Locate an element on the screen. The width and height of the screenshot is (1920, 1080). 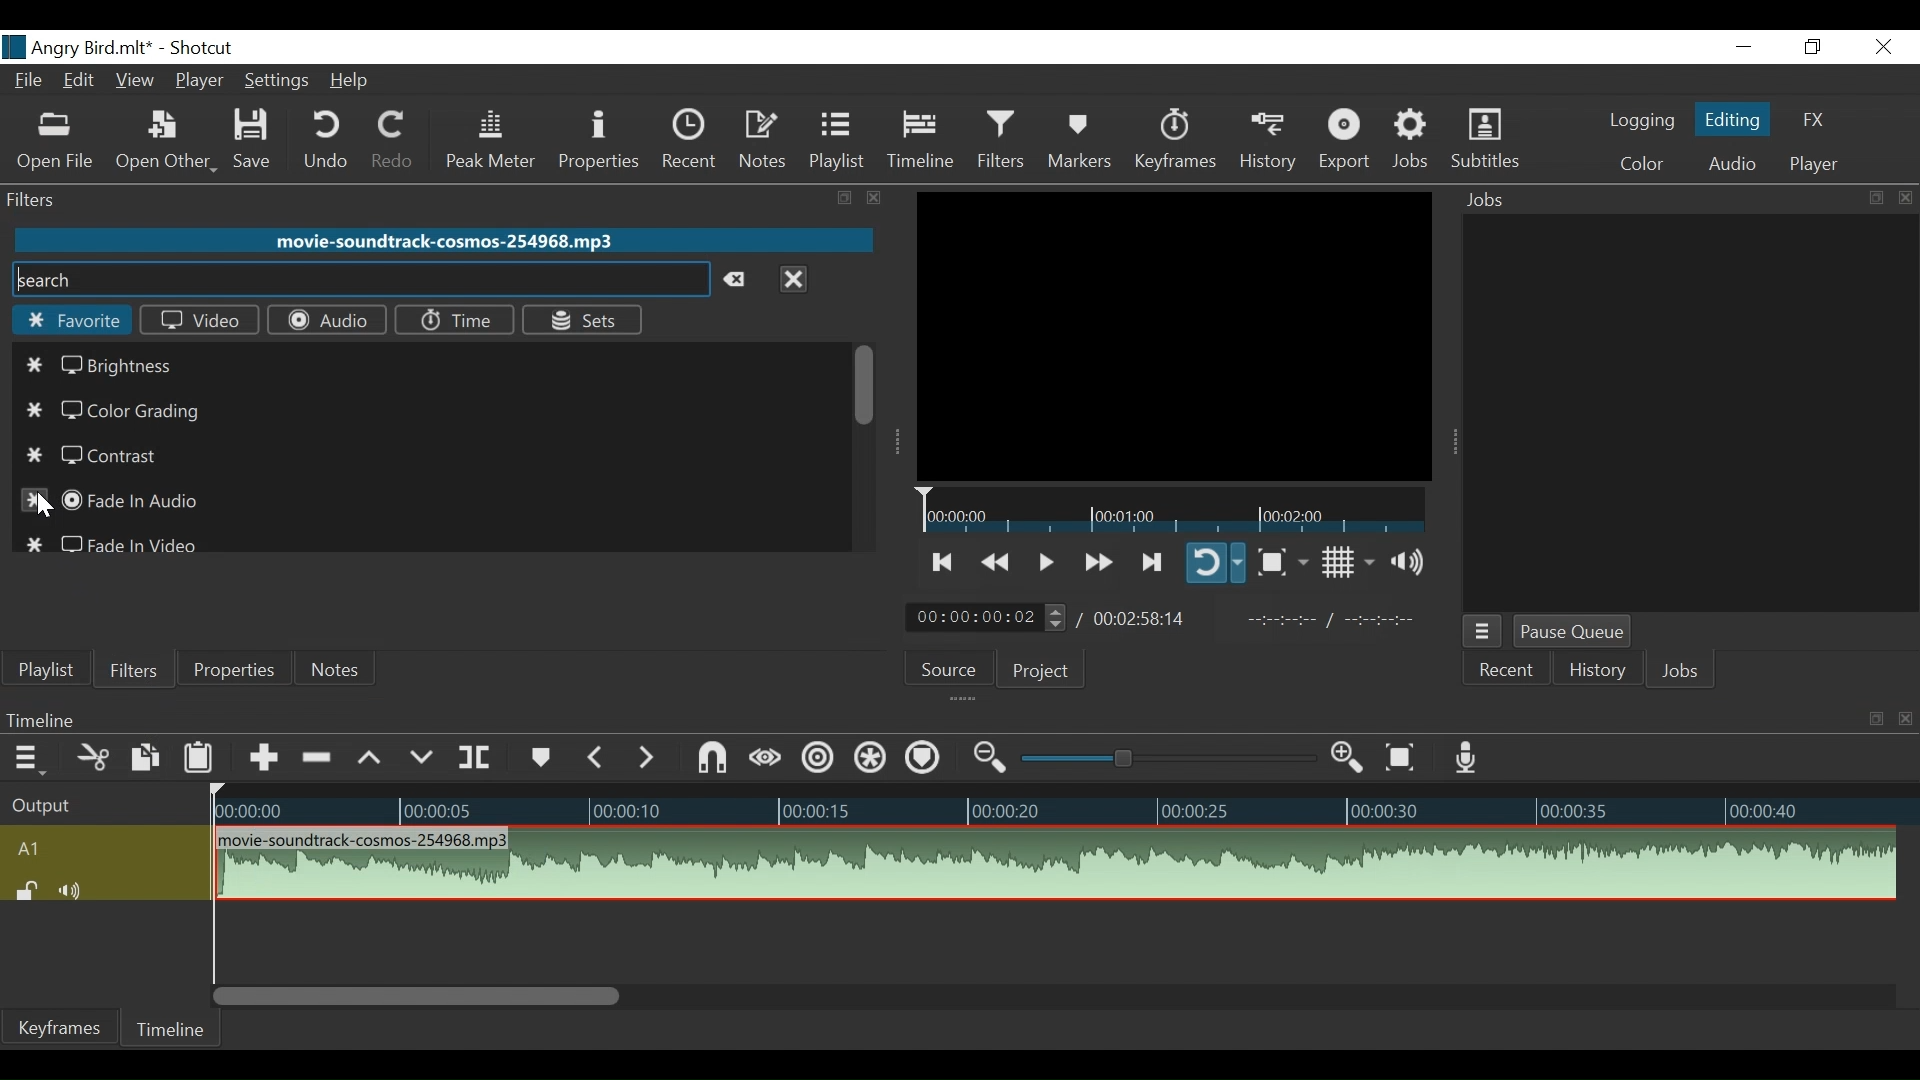
Show volume control is located at coordinates (1412, 565).